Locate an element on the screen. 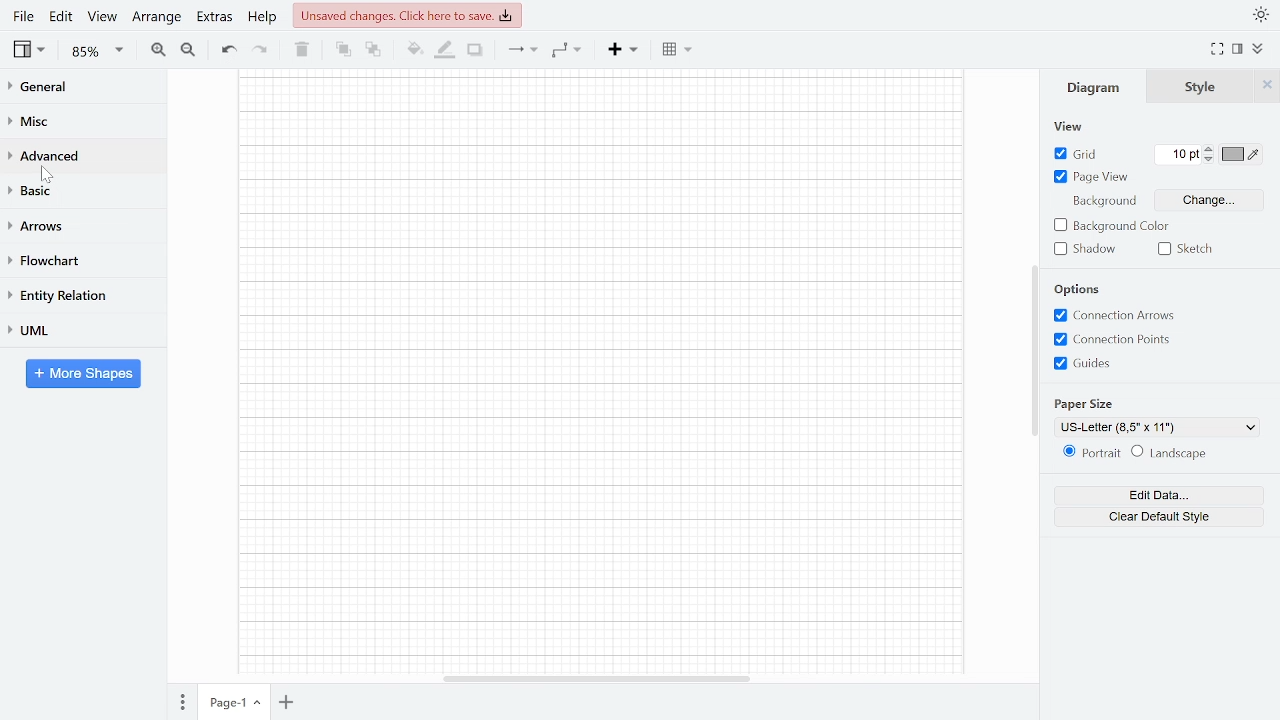 The height and width of the screenshot is (720, 1280). Connection is located at coordinates (521, 53).